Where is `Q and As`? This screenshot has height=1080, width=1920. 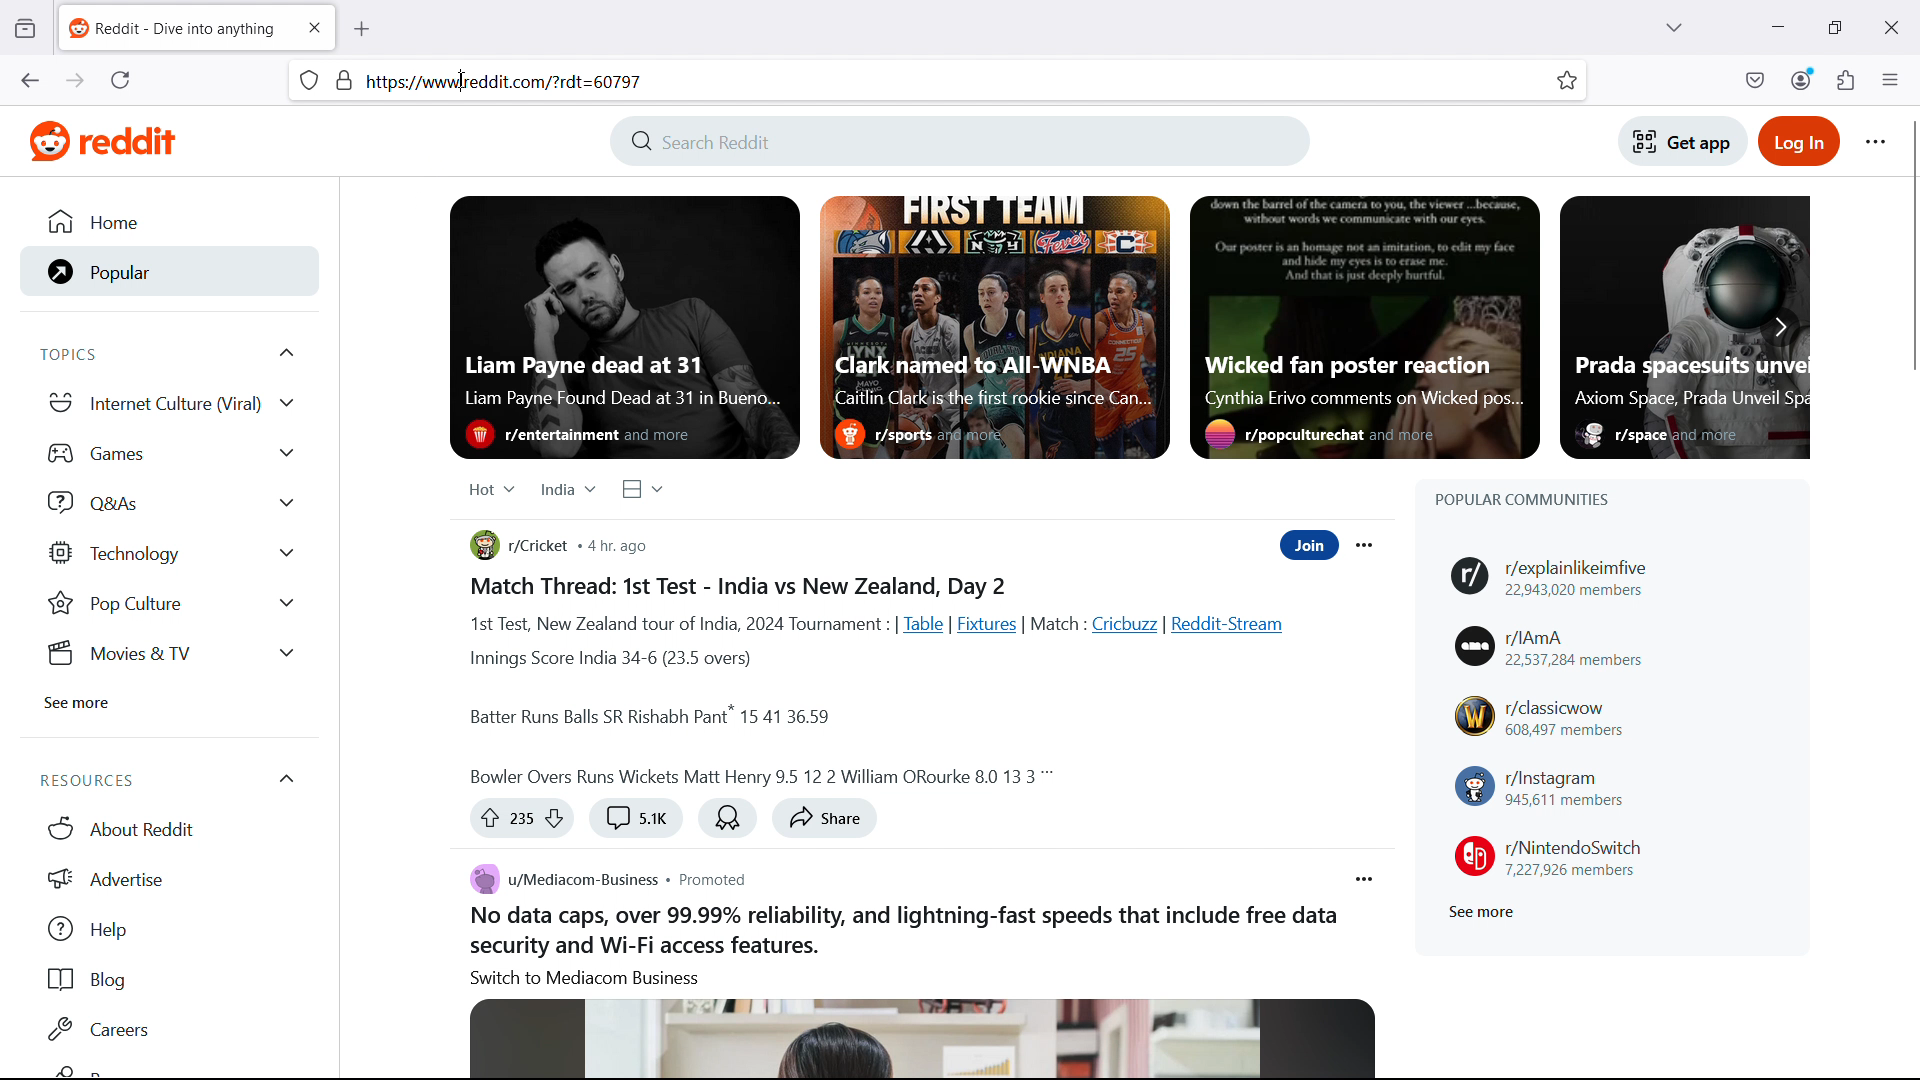
Q and As is located at coordinates (171, 500).